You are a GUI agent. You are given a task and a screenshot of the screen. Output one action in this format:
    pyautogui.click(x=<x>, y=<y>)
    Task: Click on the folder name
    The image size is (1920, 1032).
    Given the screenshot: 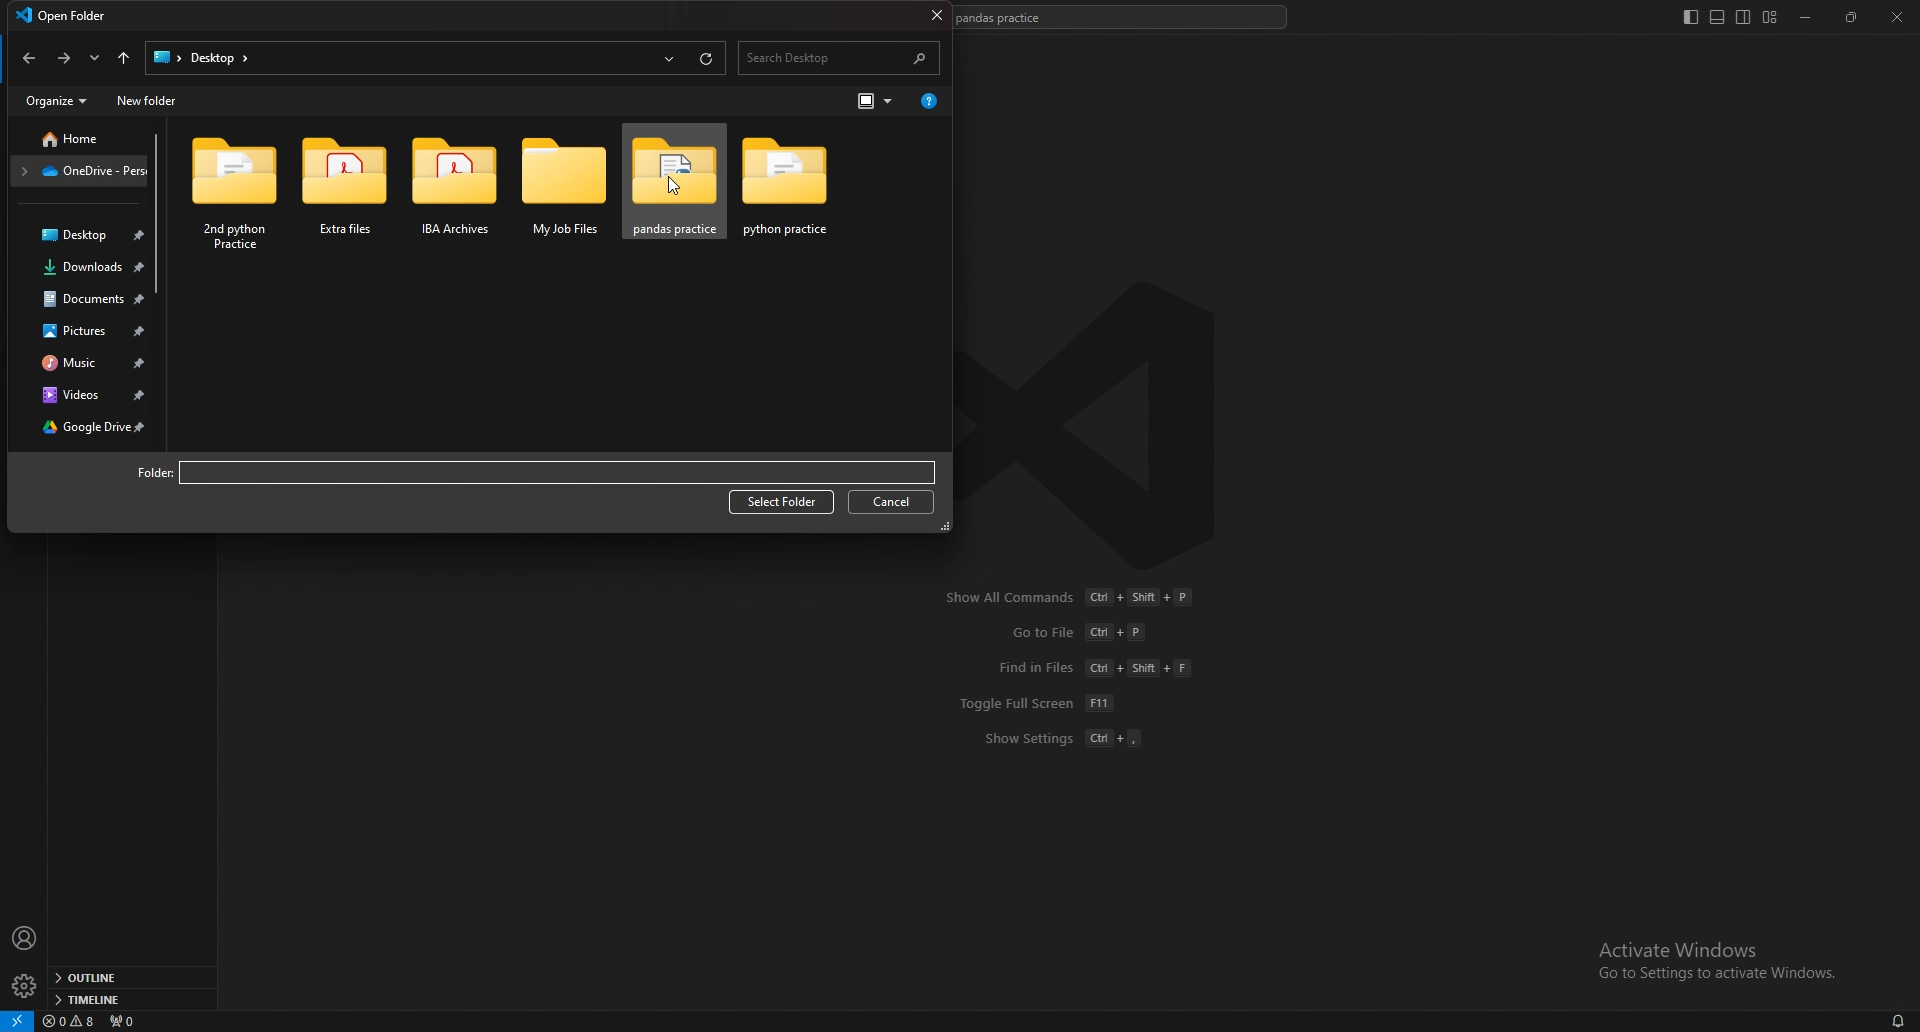 What is the action you would take?
    pyautogui.click(x=557, y=475)
    